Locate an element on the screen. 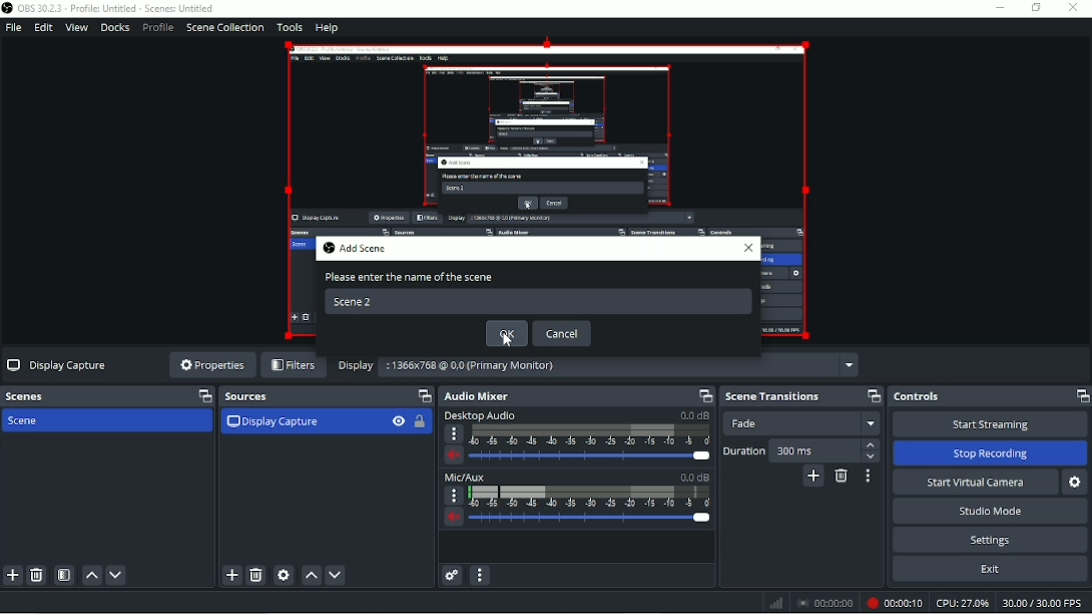 This screenshot has width=1092, height=614. Close is located at coordinates (1074, 9).